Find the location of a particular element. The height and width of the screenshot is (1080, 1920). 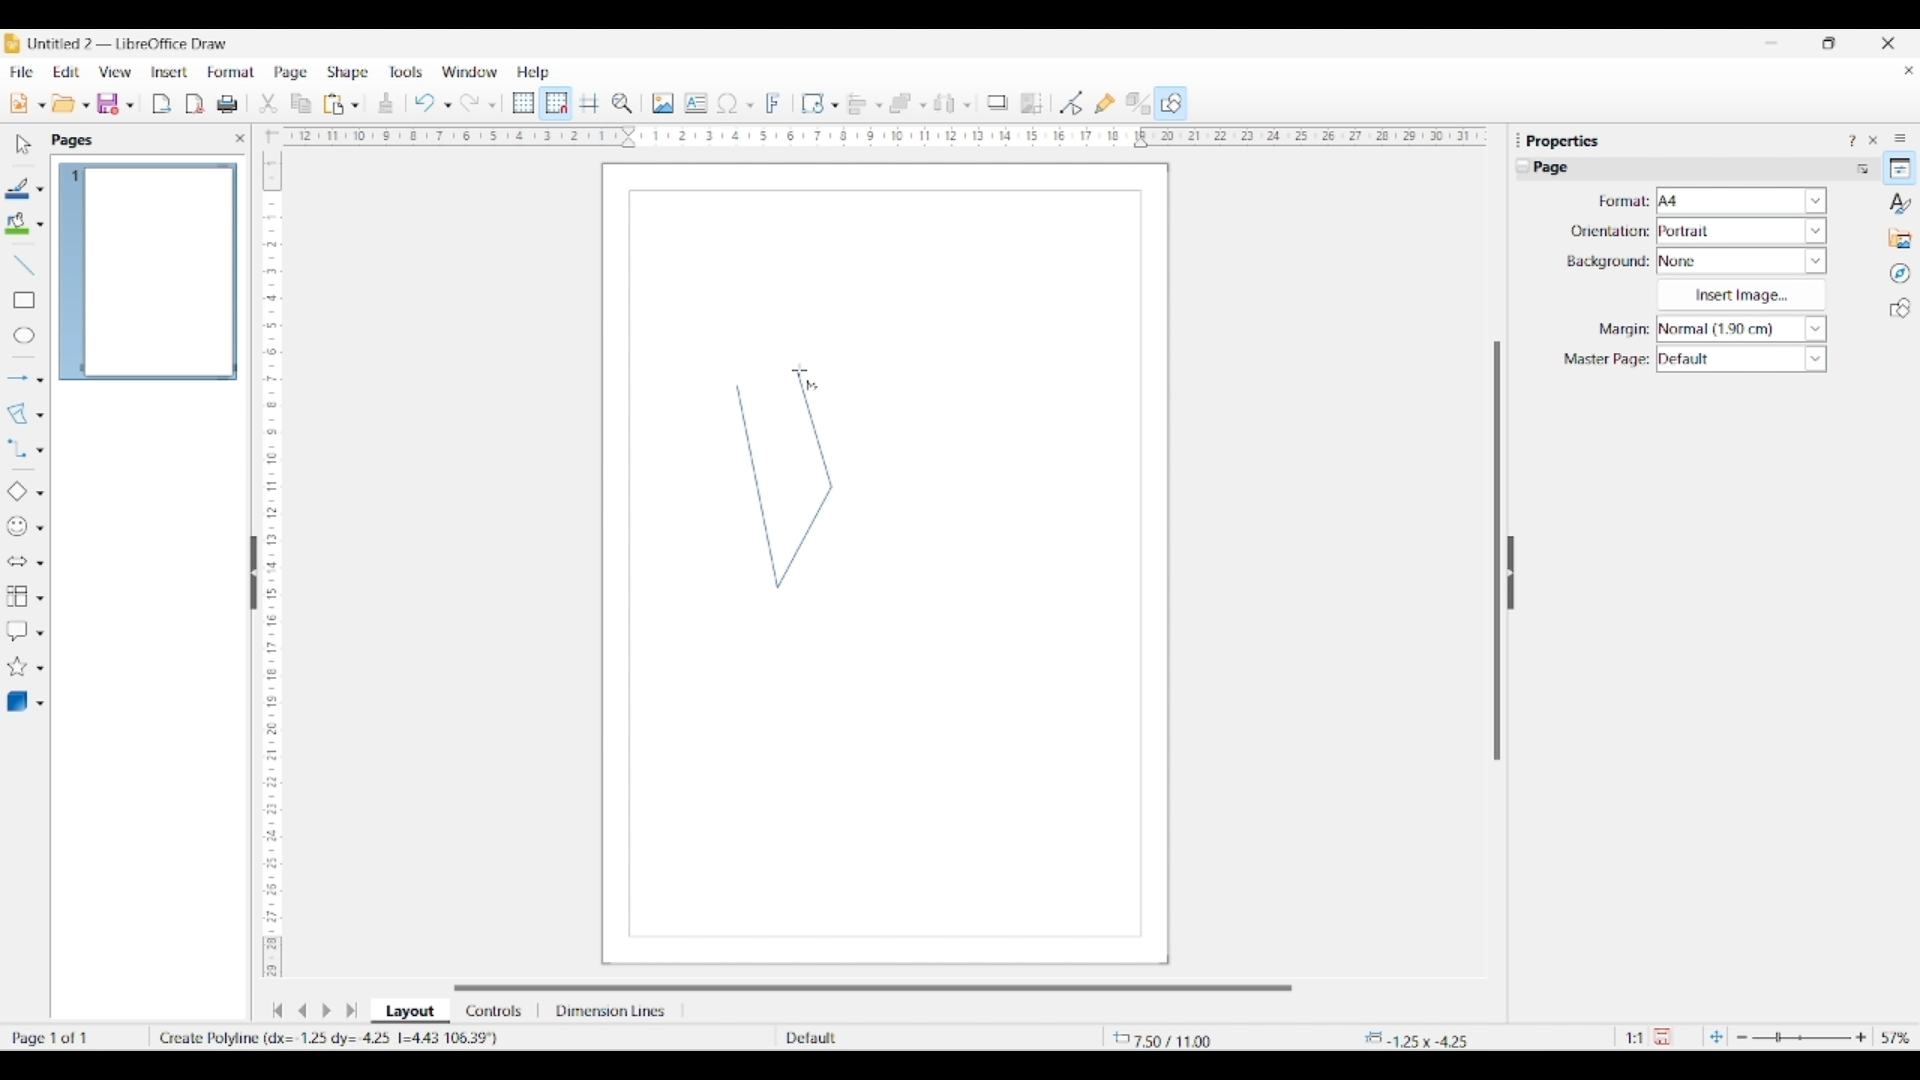

Controls is located at coordinates (496, 1011).